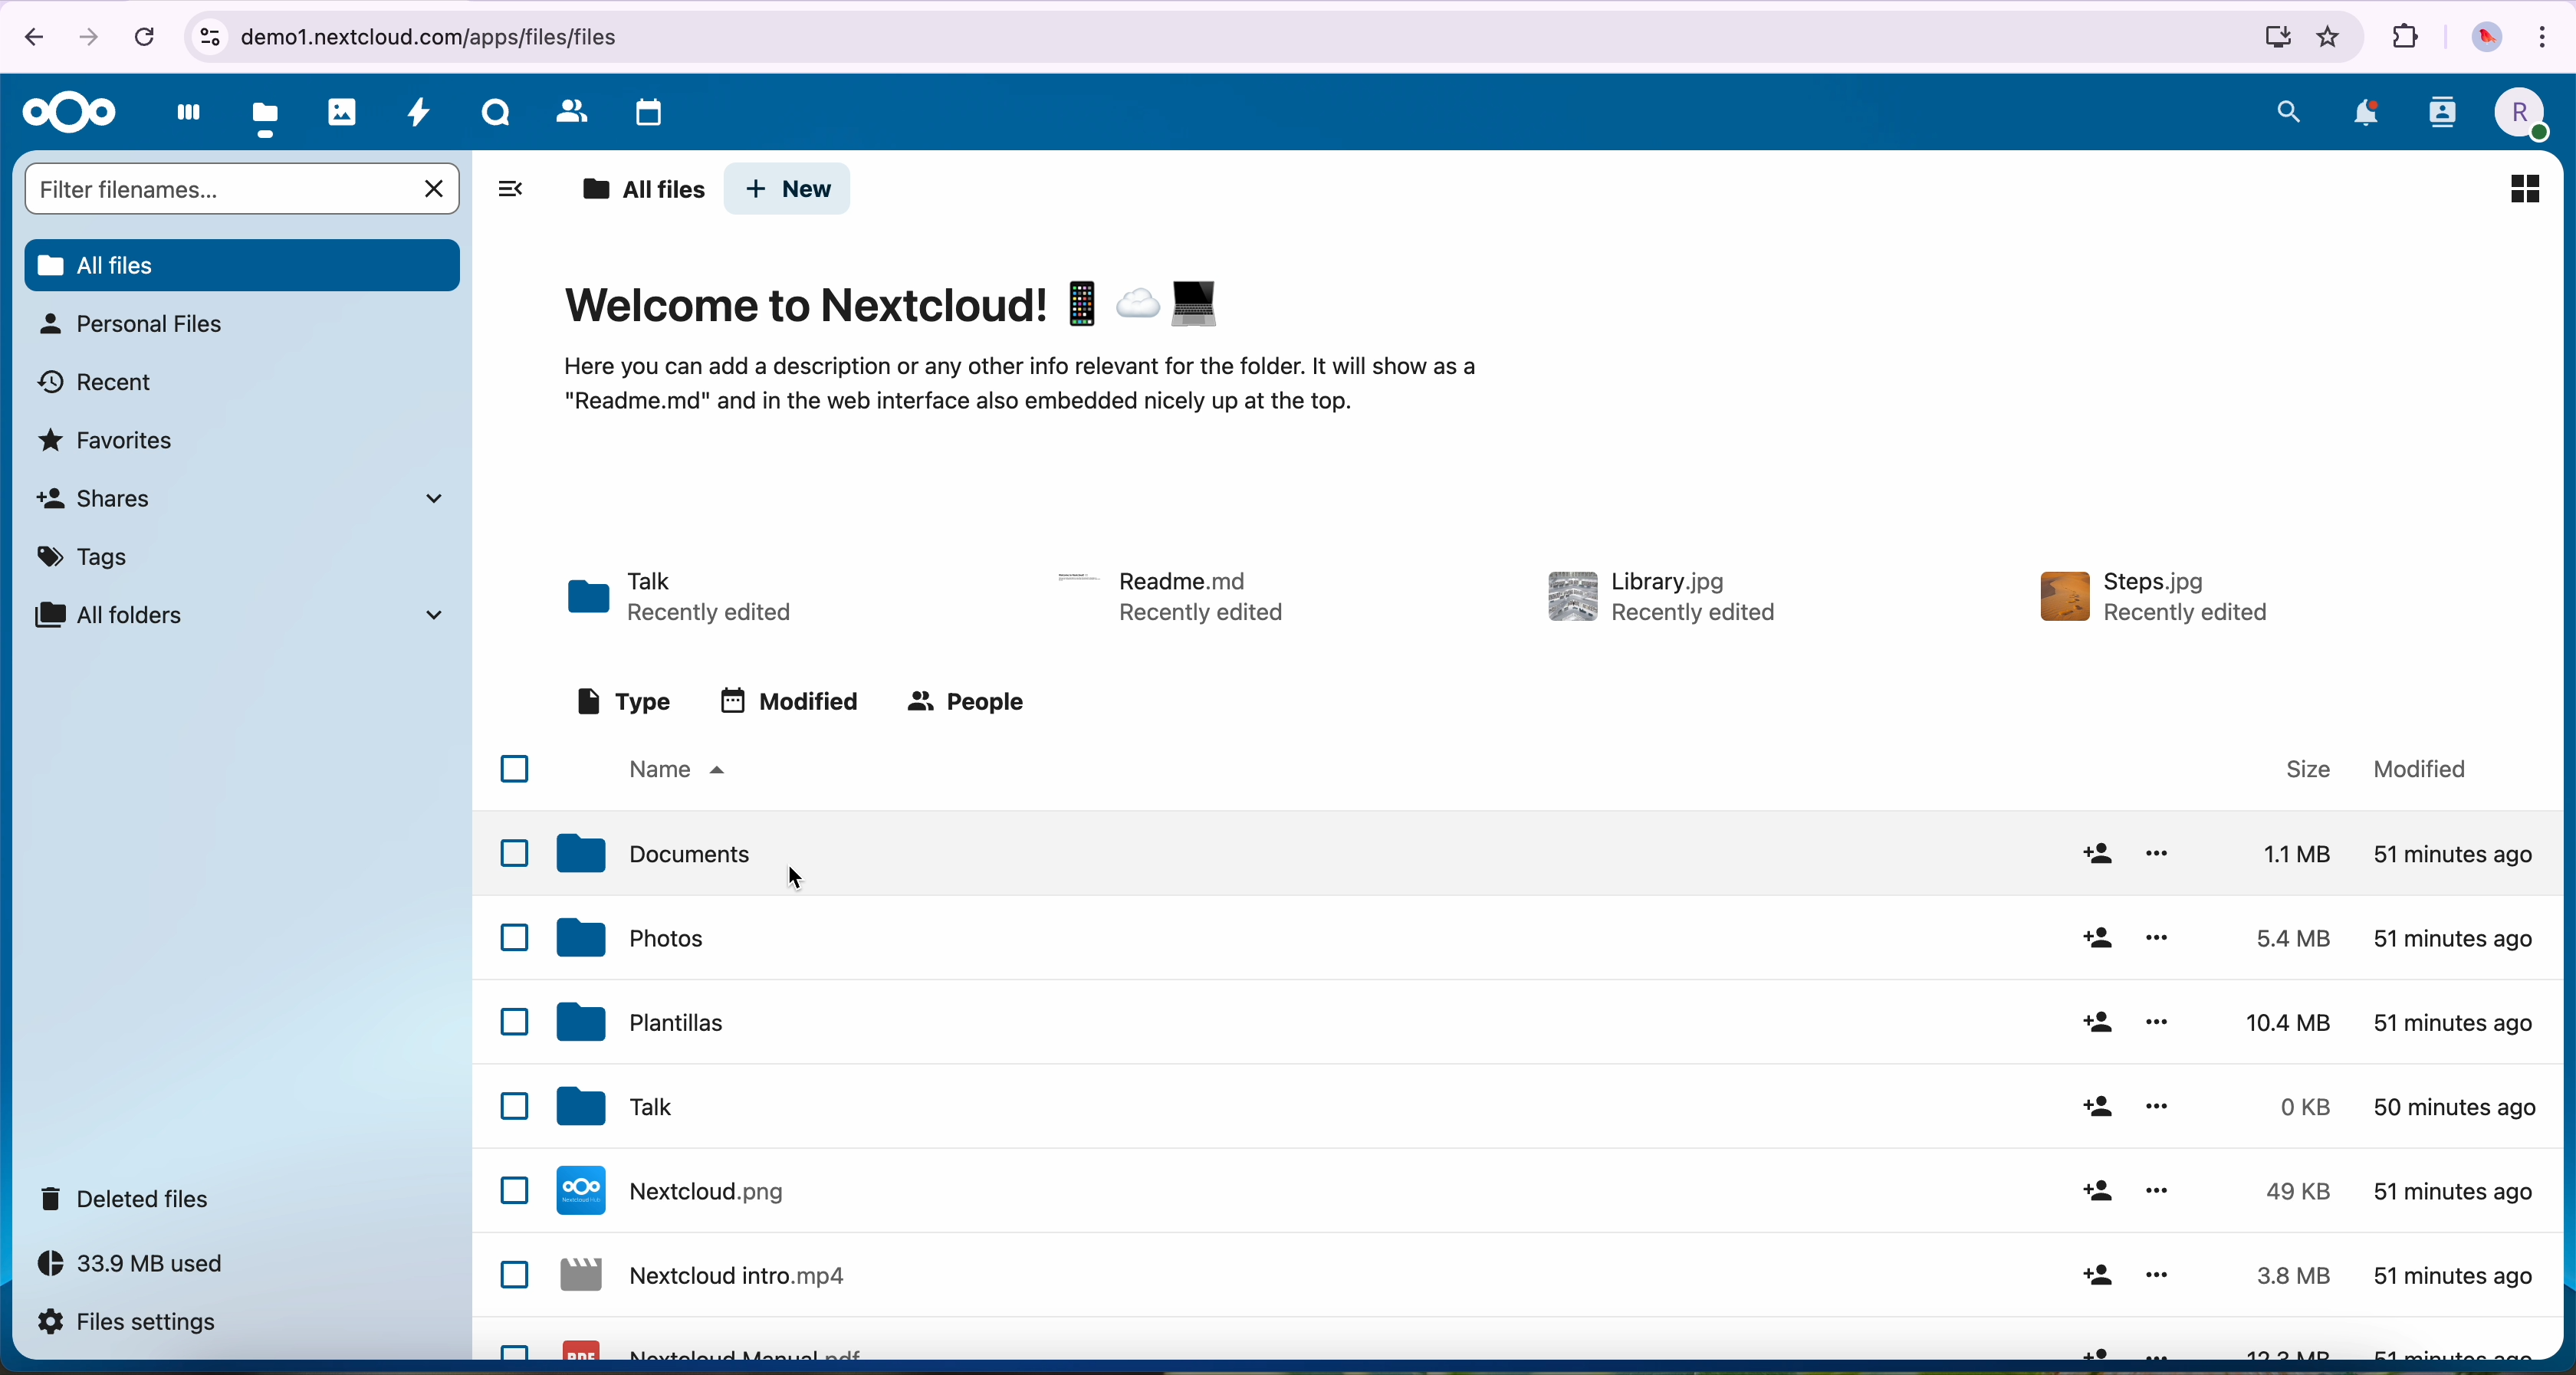 This screenshot has width=2576, height=1375. I want to click on toggle sidebar, so click(509, 188).